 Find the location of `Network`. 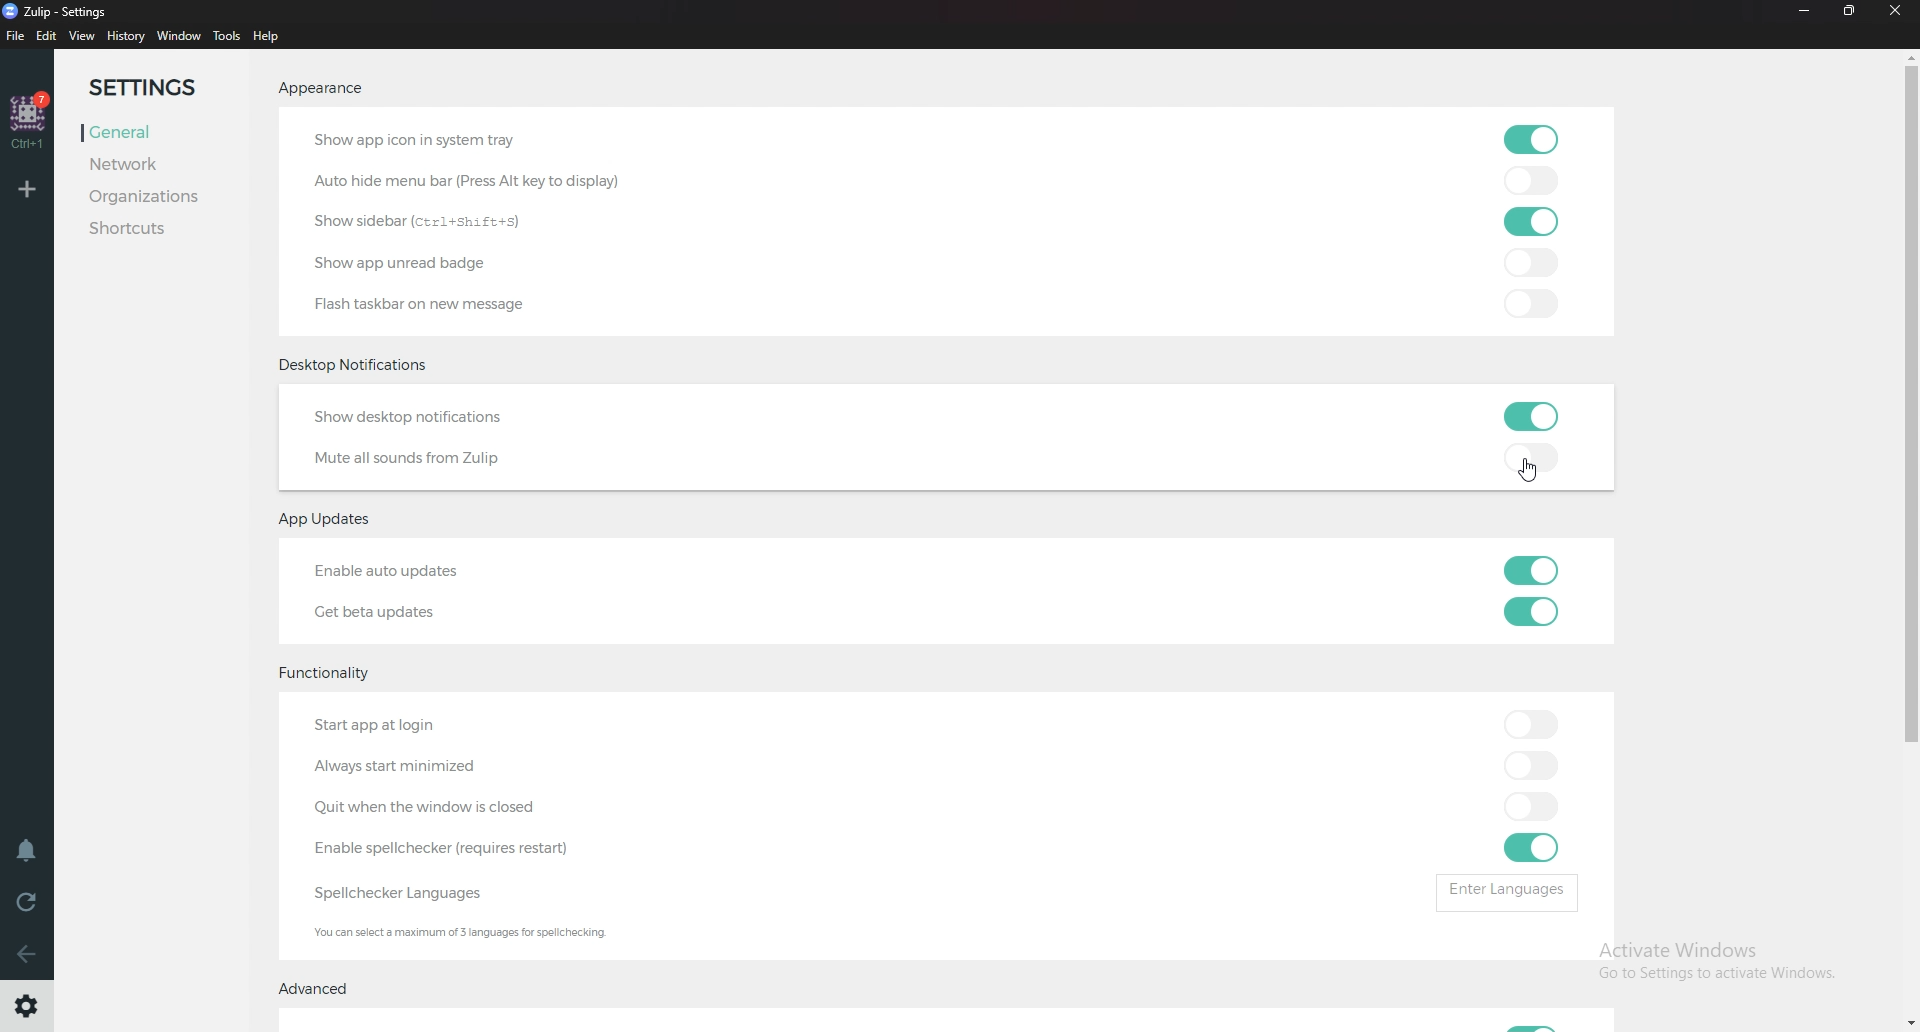

Network is located at coordinates (122, 165).